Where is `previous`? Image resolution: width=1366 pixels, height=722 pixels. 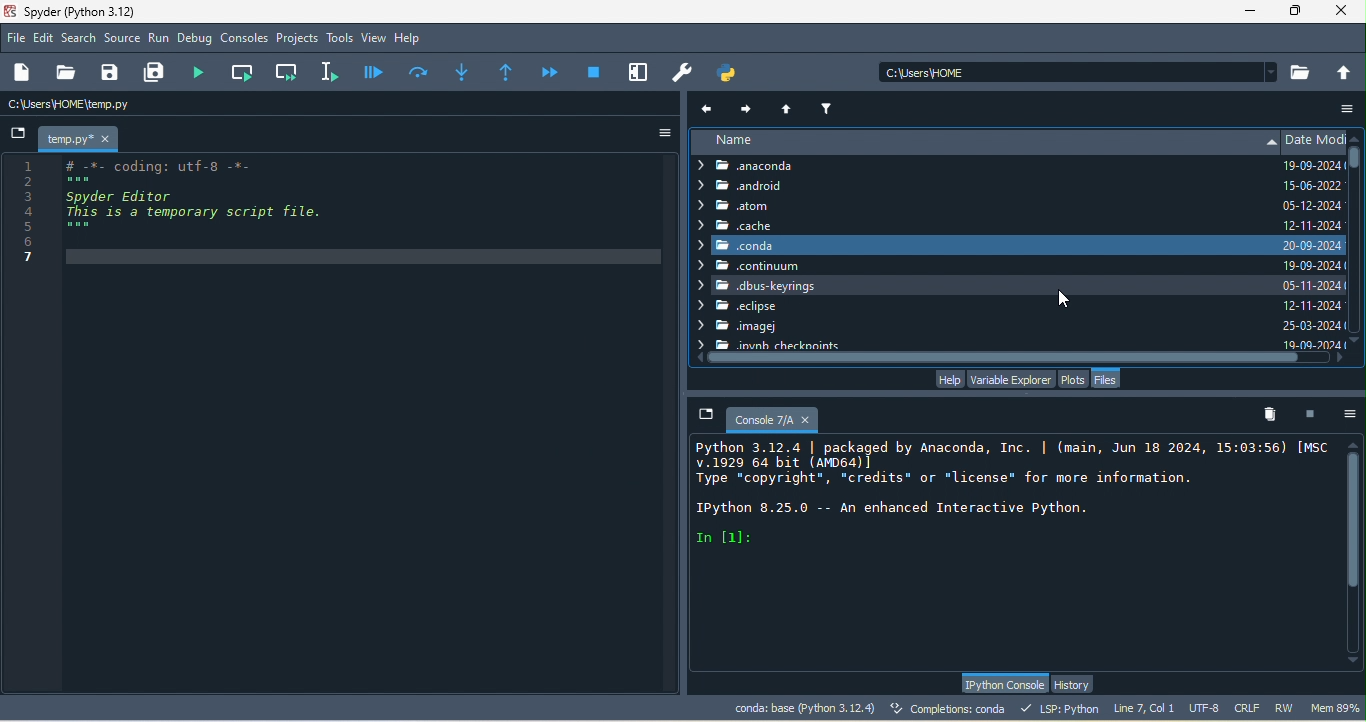 previous is located at coordinates (709, 108).